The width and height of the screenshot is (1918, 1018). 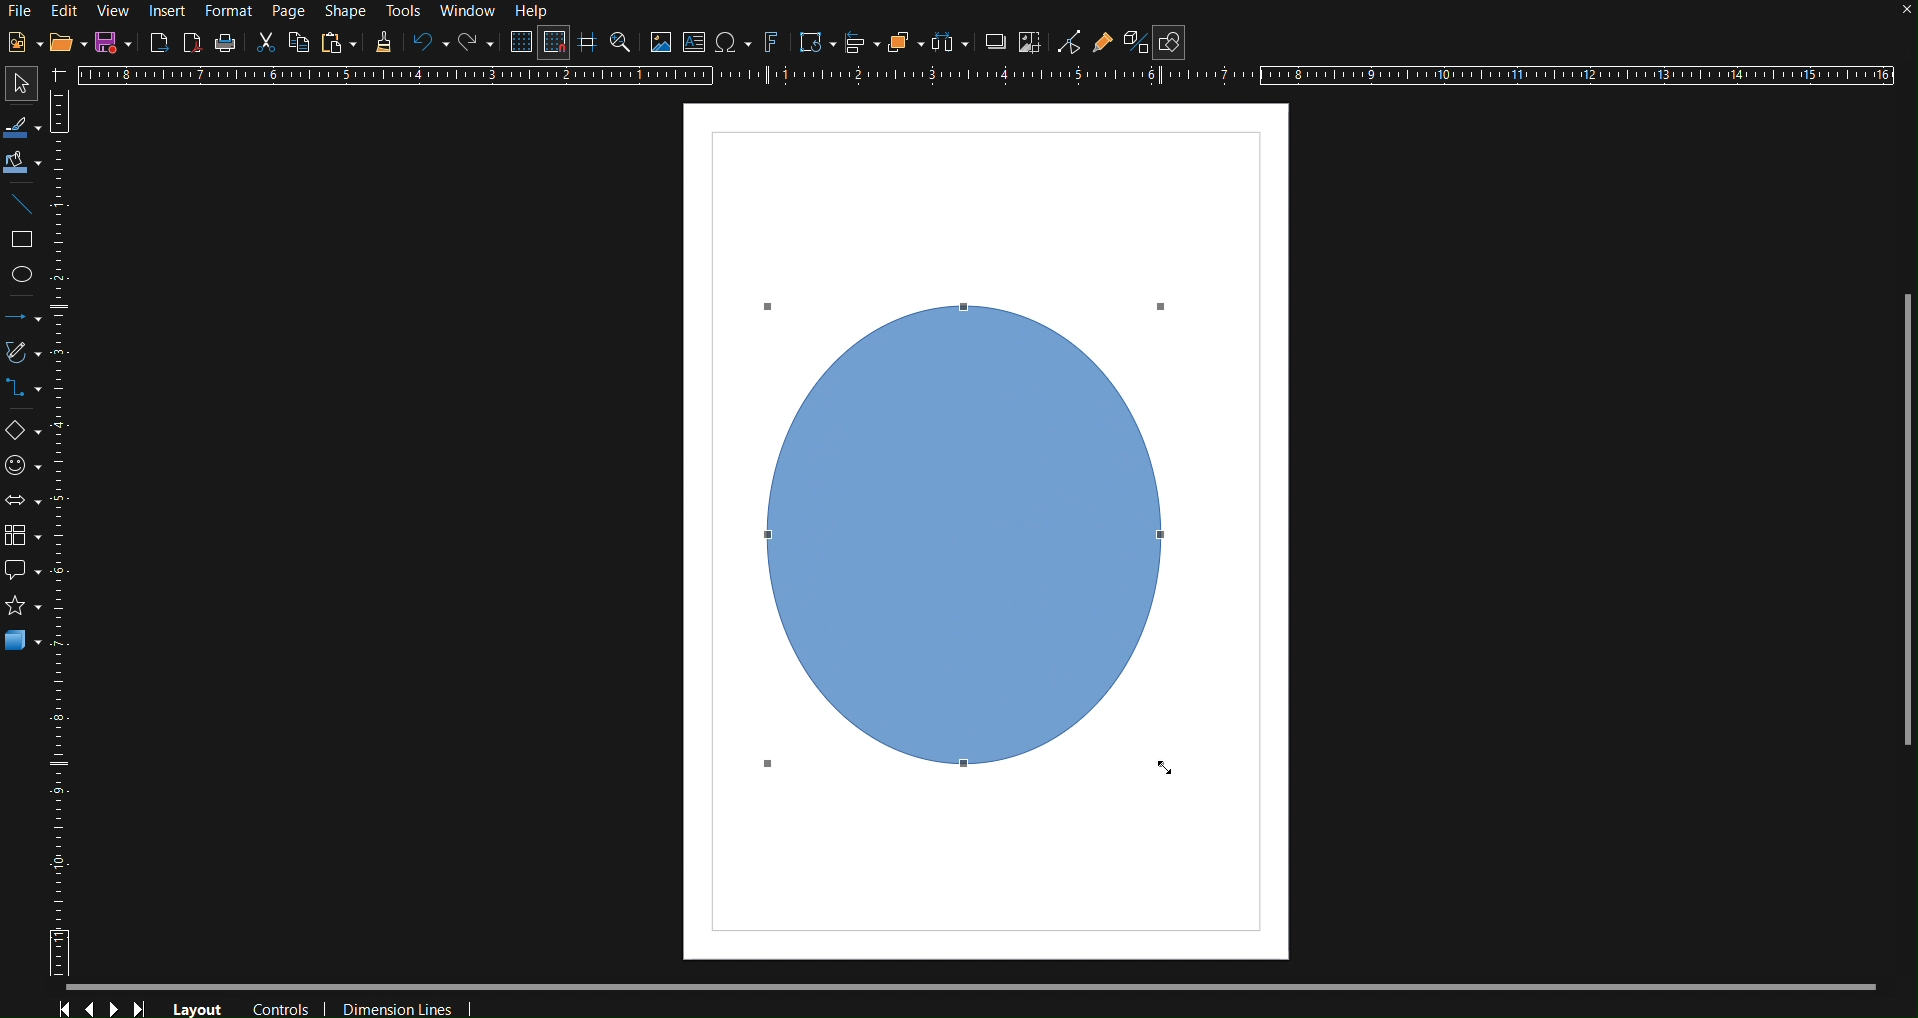 I want to click on Copy Formatting, so click(x=384, y=43).